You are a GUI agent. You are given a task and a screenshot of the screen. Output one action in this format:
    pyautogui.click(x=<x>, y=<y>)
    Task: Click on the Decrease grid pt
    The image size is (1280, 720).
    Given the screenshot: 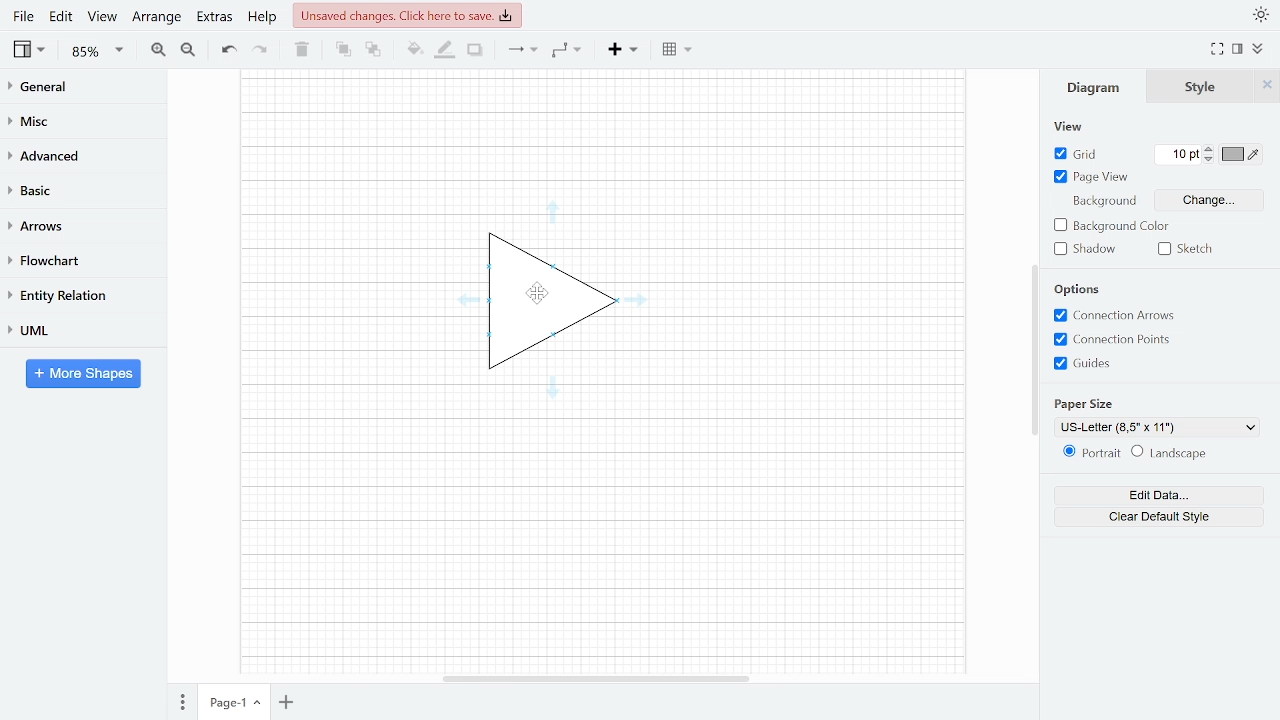 What is the action you would take?
    pyautogui.click(x=1211, y=160)
    